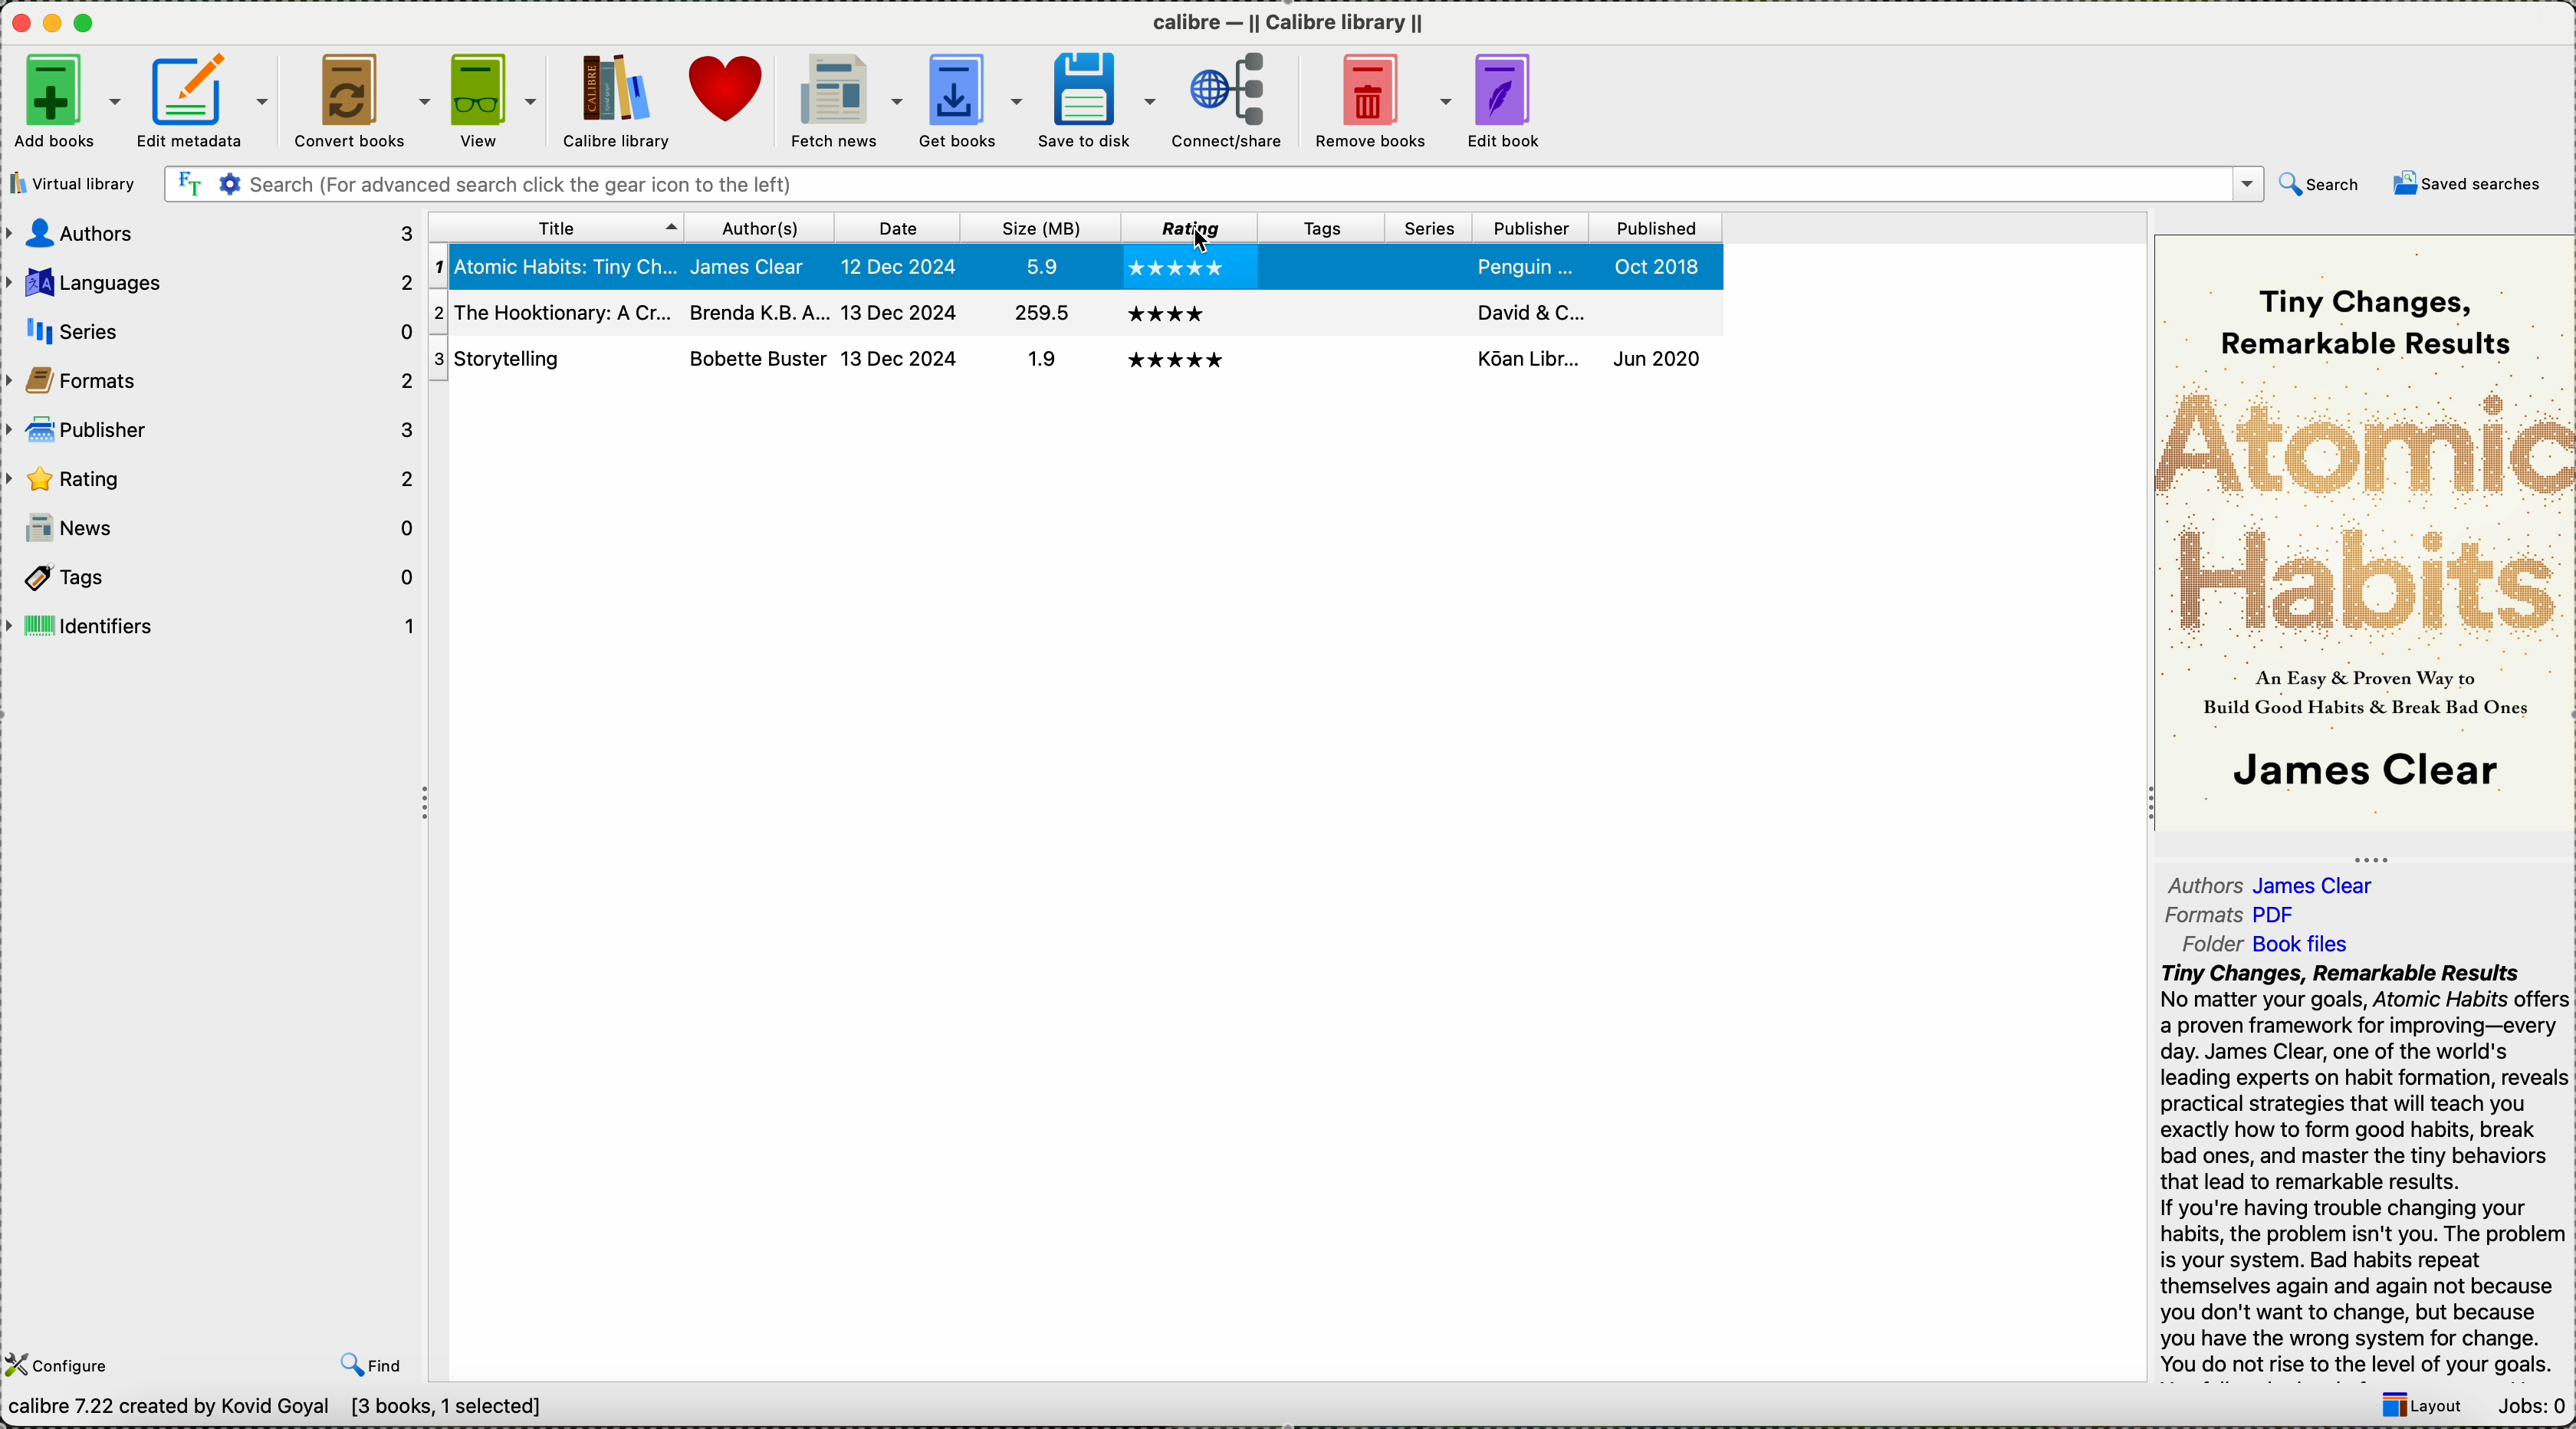 The width and height of the screenshot is (2576, 1429). Describe the element at coordinates (1326, 264) in the screenshot. I see `tags` at that location.